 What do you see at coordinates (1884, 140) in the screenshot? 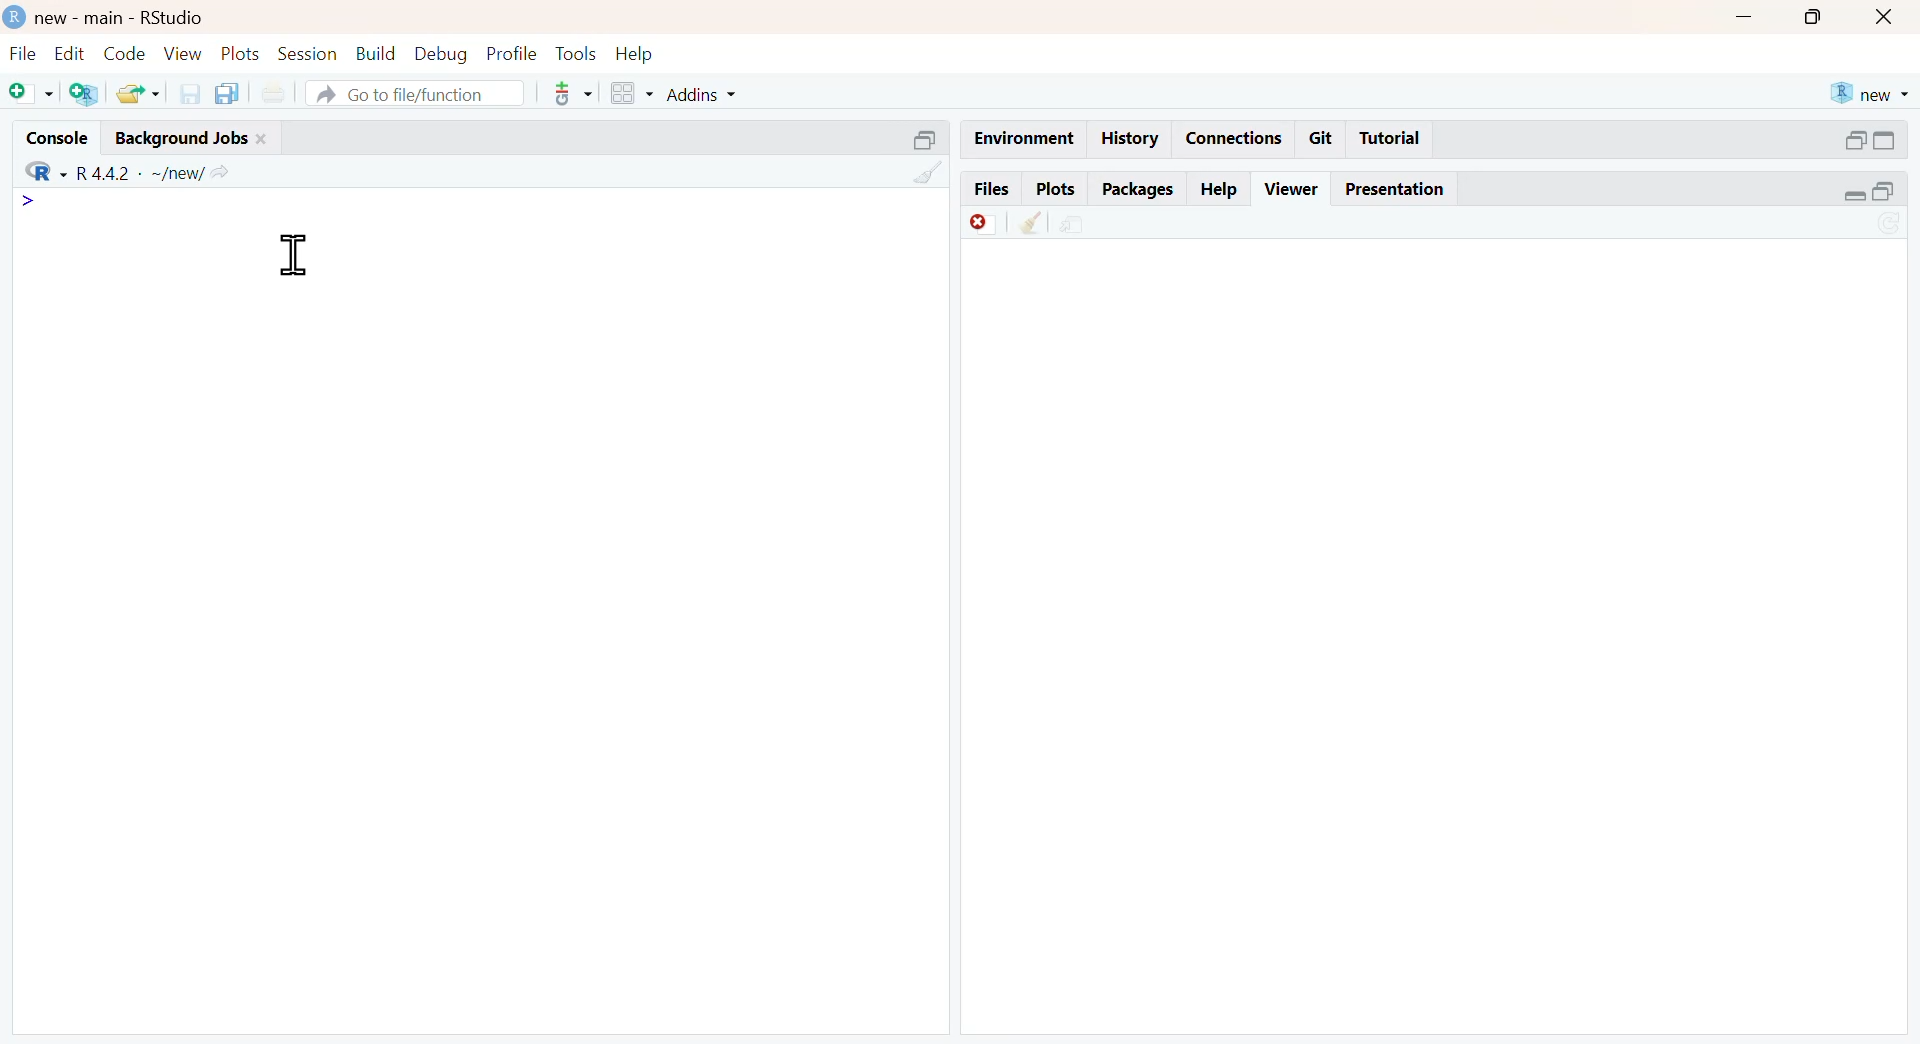
I see `expand/collapse ` at bounding box center [1884, 140].